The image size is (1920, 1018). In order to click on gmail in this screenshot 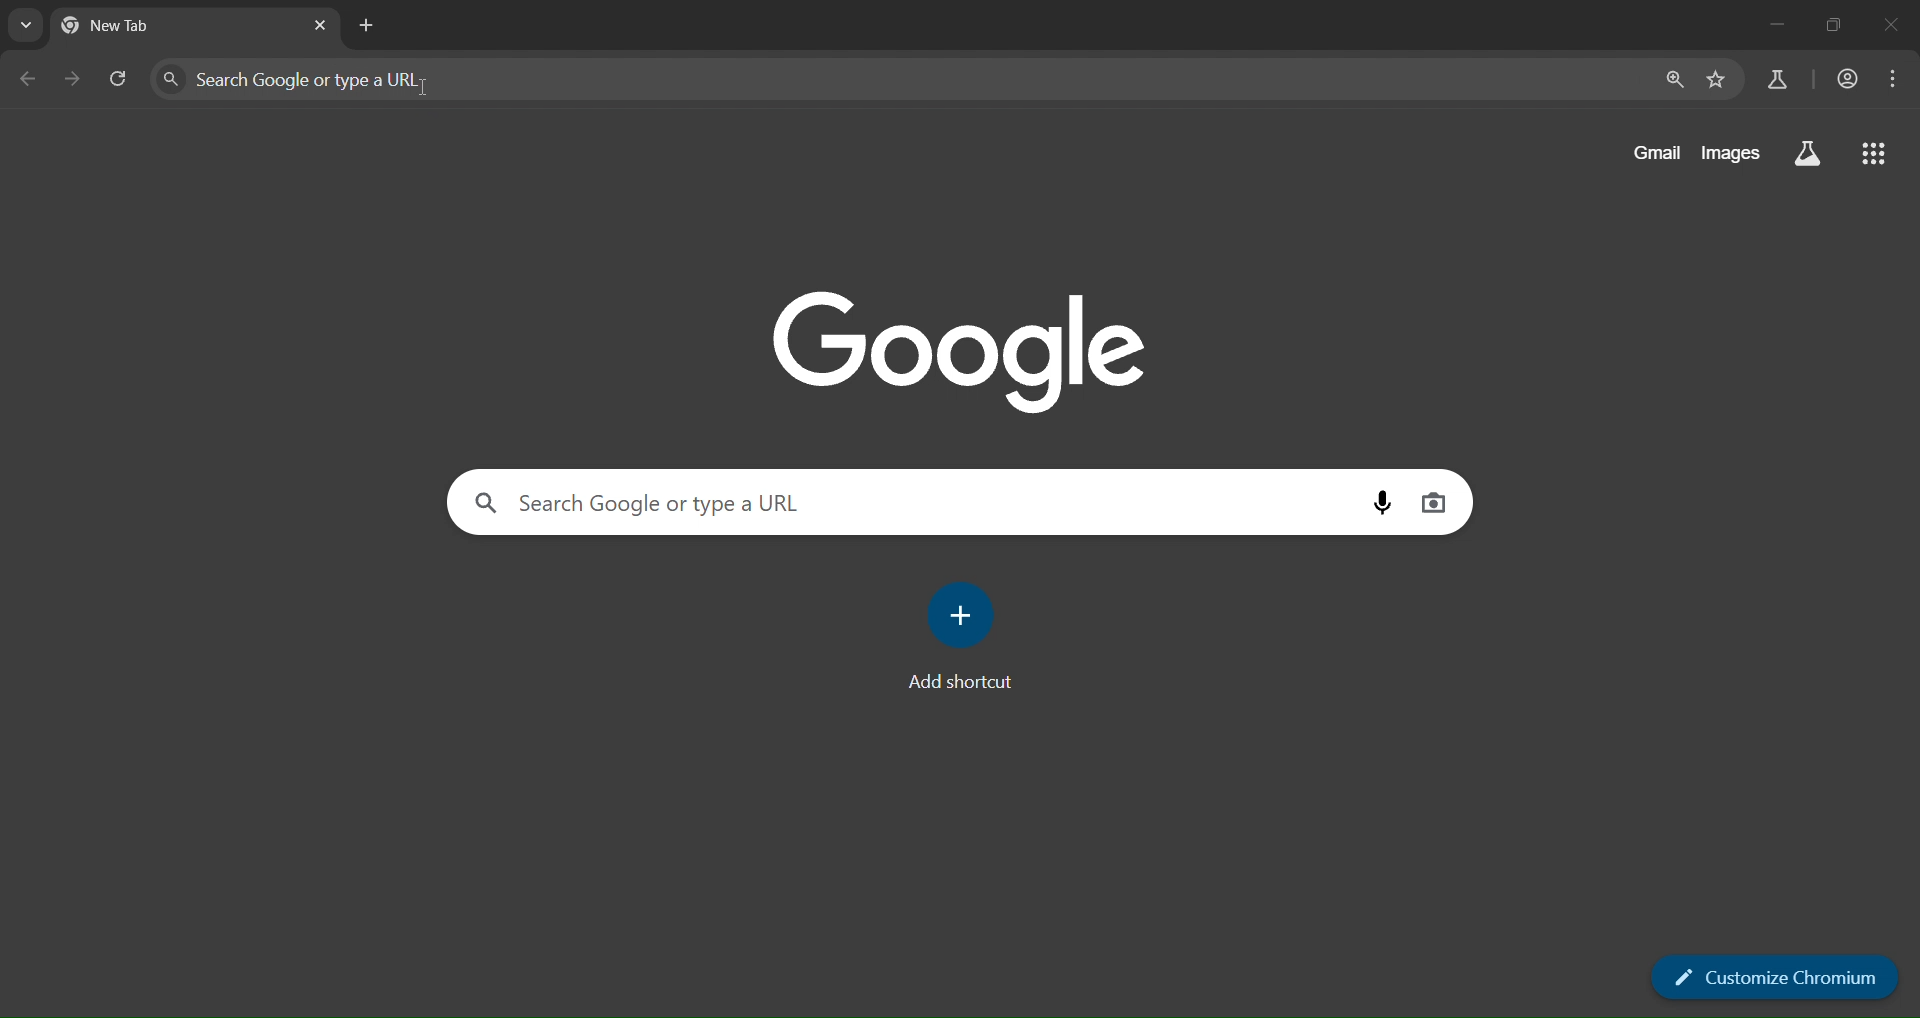, I will do `click(1652, 153)`.